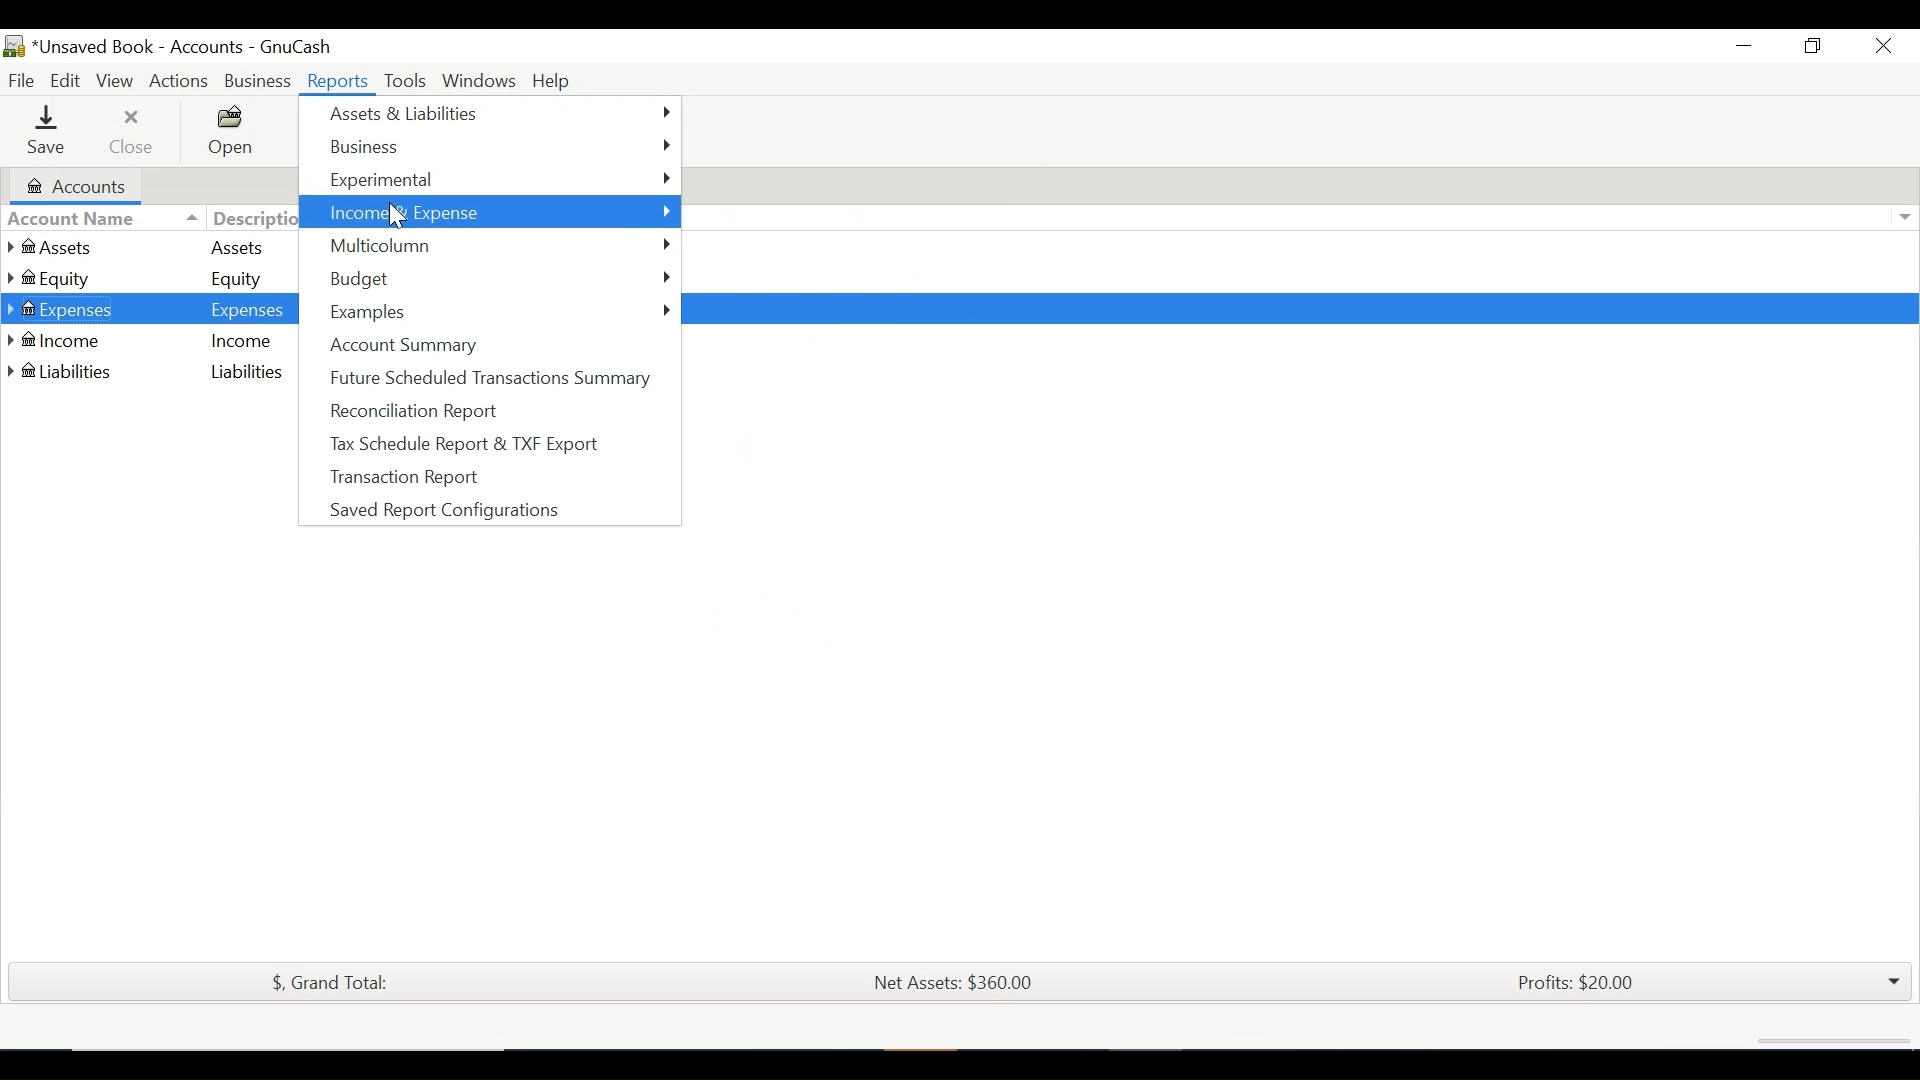  Describe the element at coordinates (335, 79) in the screenshot. I see `Reports` at that location.